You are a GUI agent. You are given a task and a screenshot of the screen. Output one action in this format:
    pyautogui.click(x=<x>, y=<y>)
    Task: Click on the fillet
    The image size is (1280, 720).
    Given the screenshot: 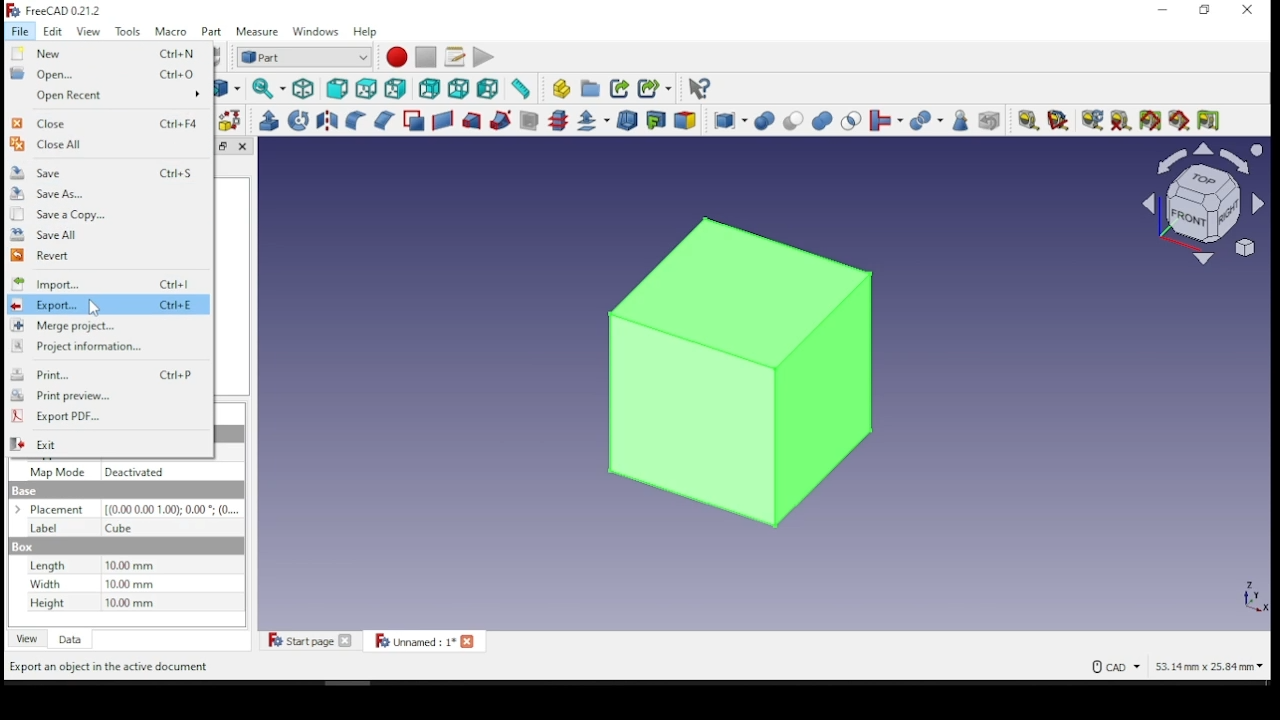 What is the action you would take?
    pyautogui.click(x=355, y=120)
    